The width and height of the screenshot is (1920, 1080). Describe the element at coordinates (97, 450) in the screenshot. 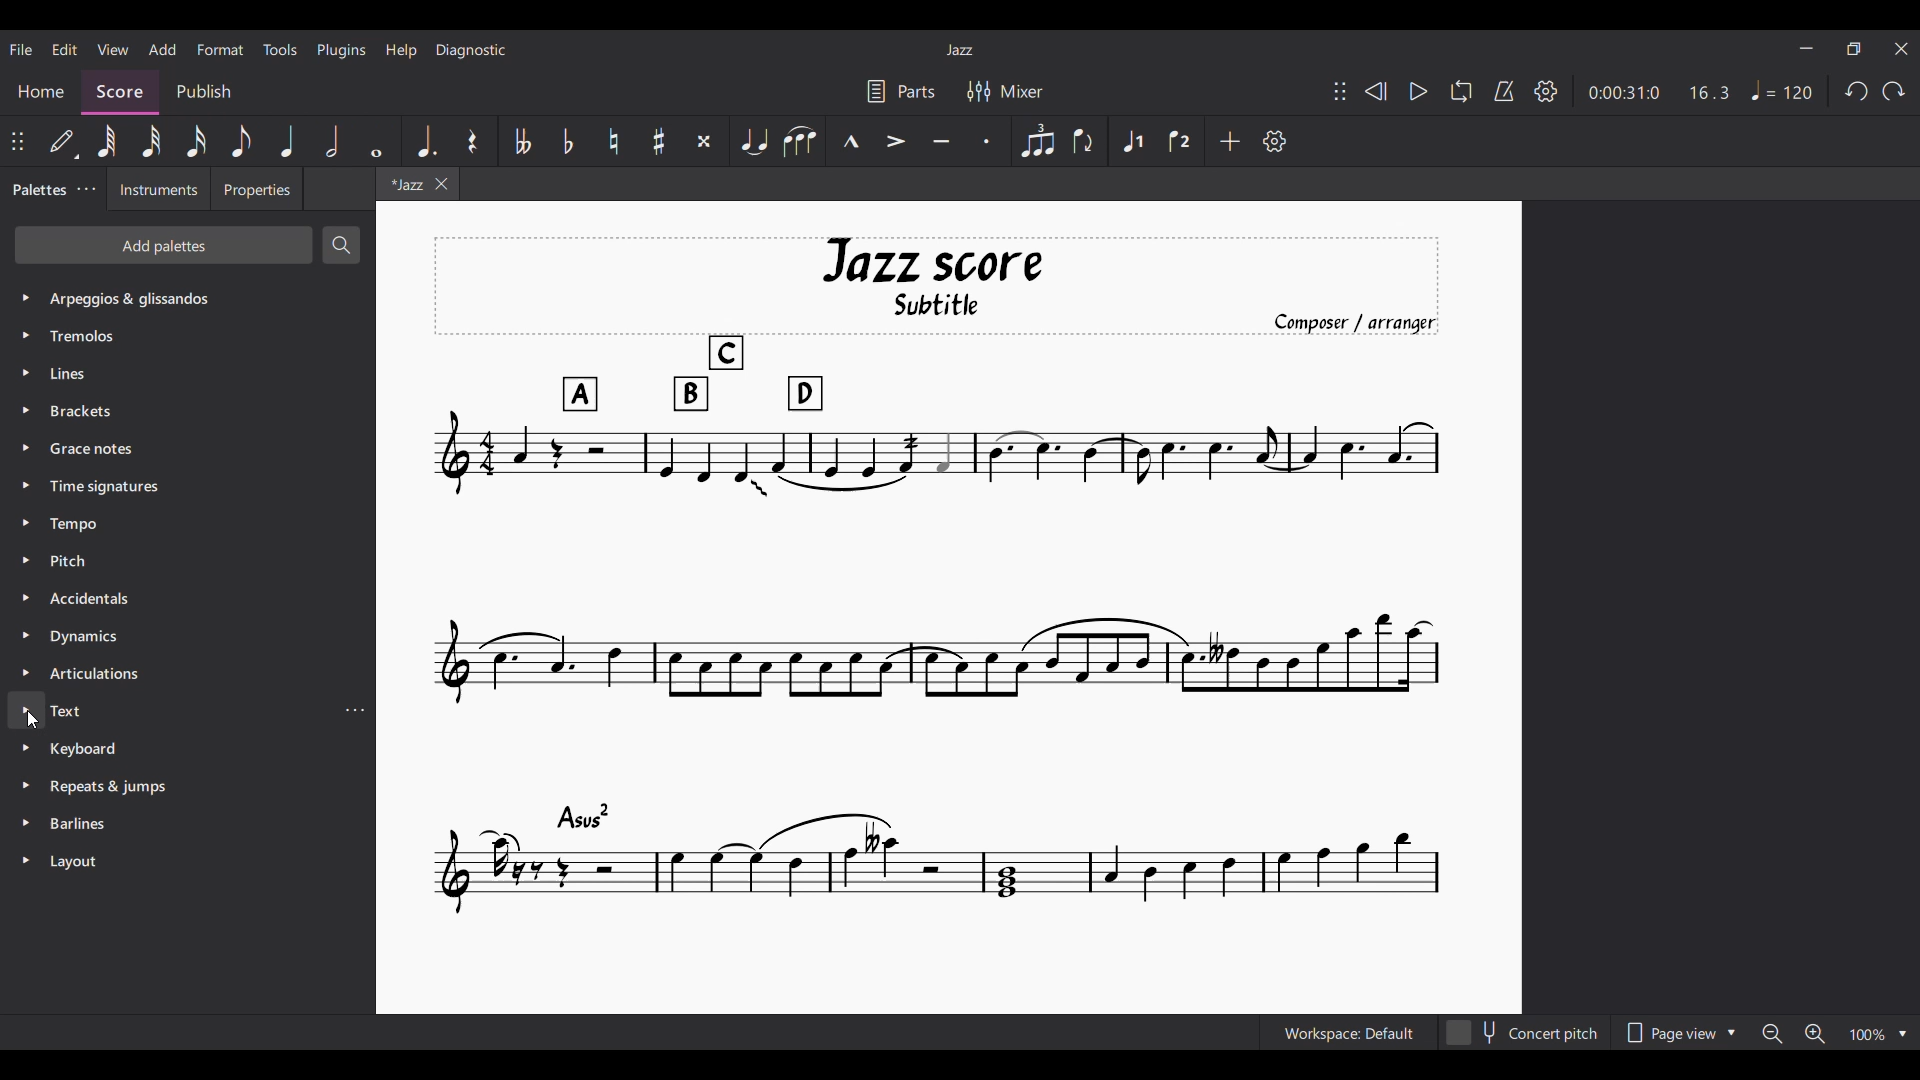

I see `` at that location.